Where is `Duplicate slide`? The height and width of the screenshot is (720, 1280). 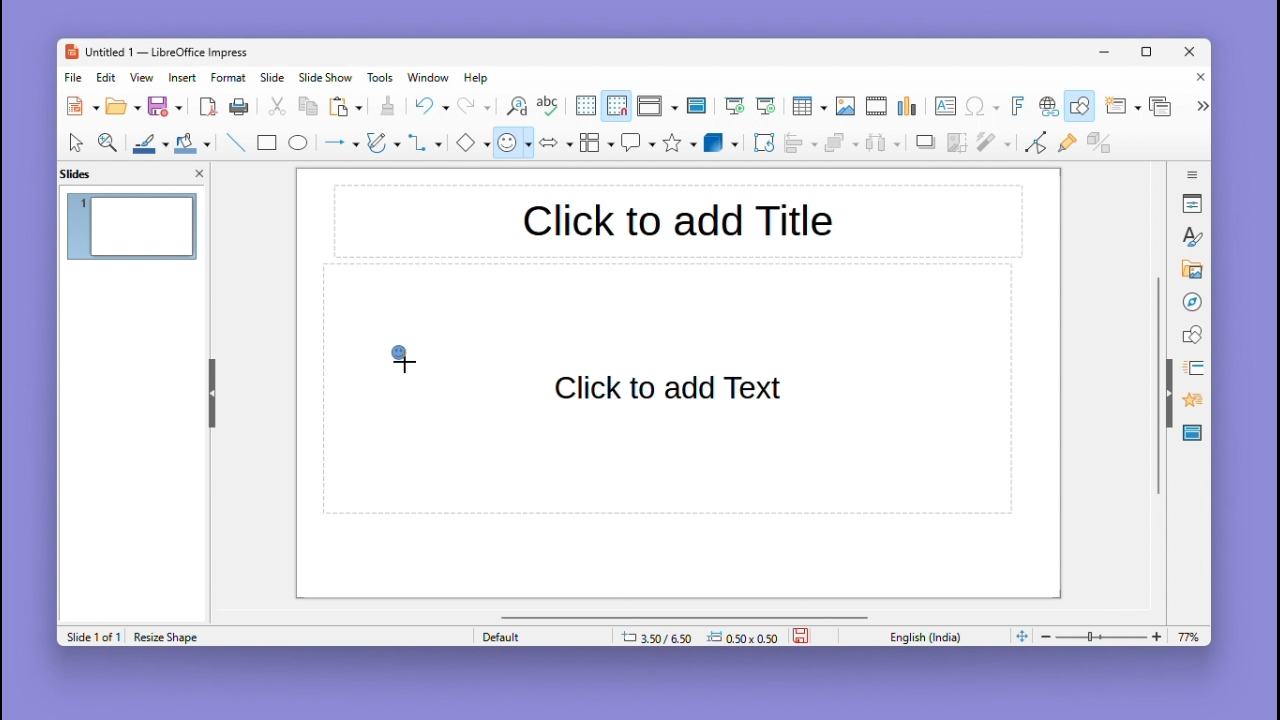
Duplicate slide is located at coordinates (1163, 106).